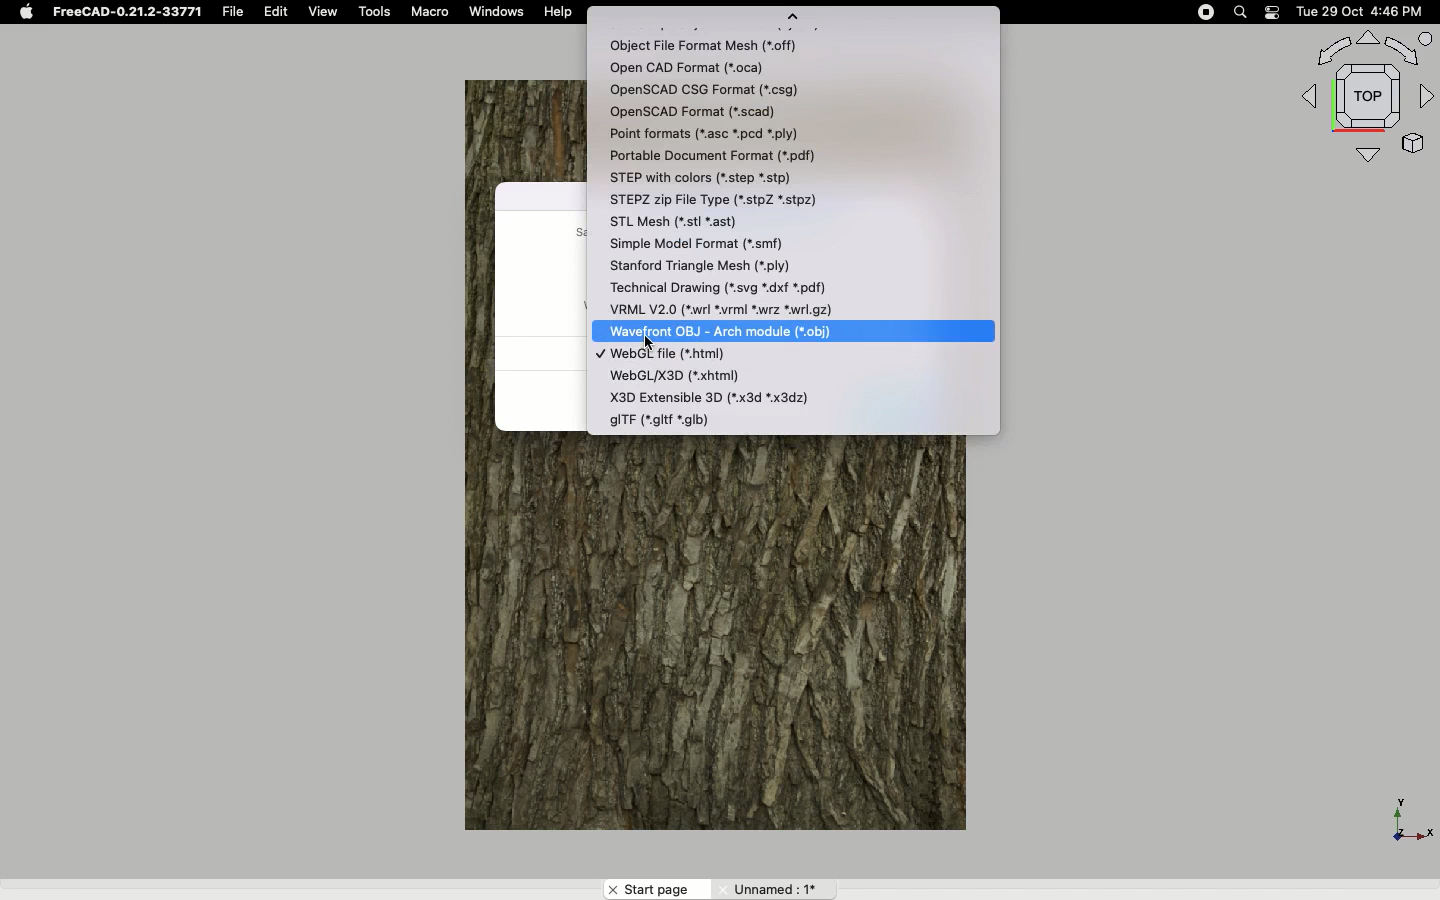 The width and height of the screenshot is (1440, 900). Describe the element at coordinates (560, 12) in the screenshot. I see `Help` at that location.